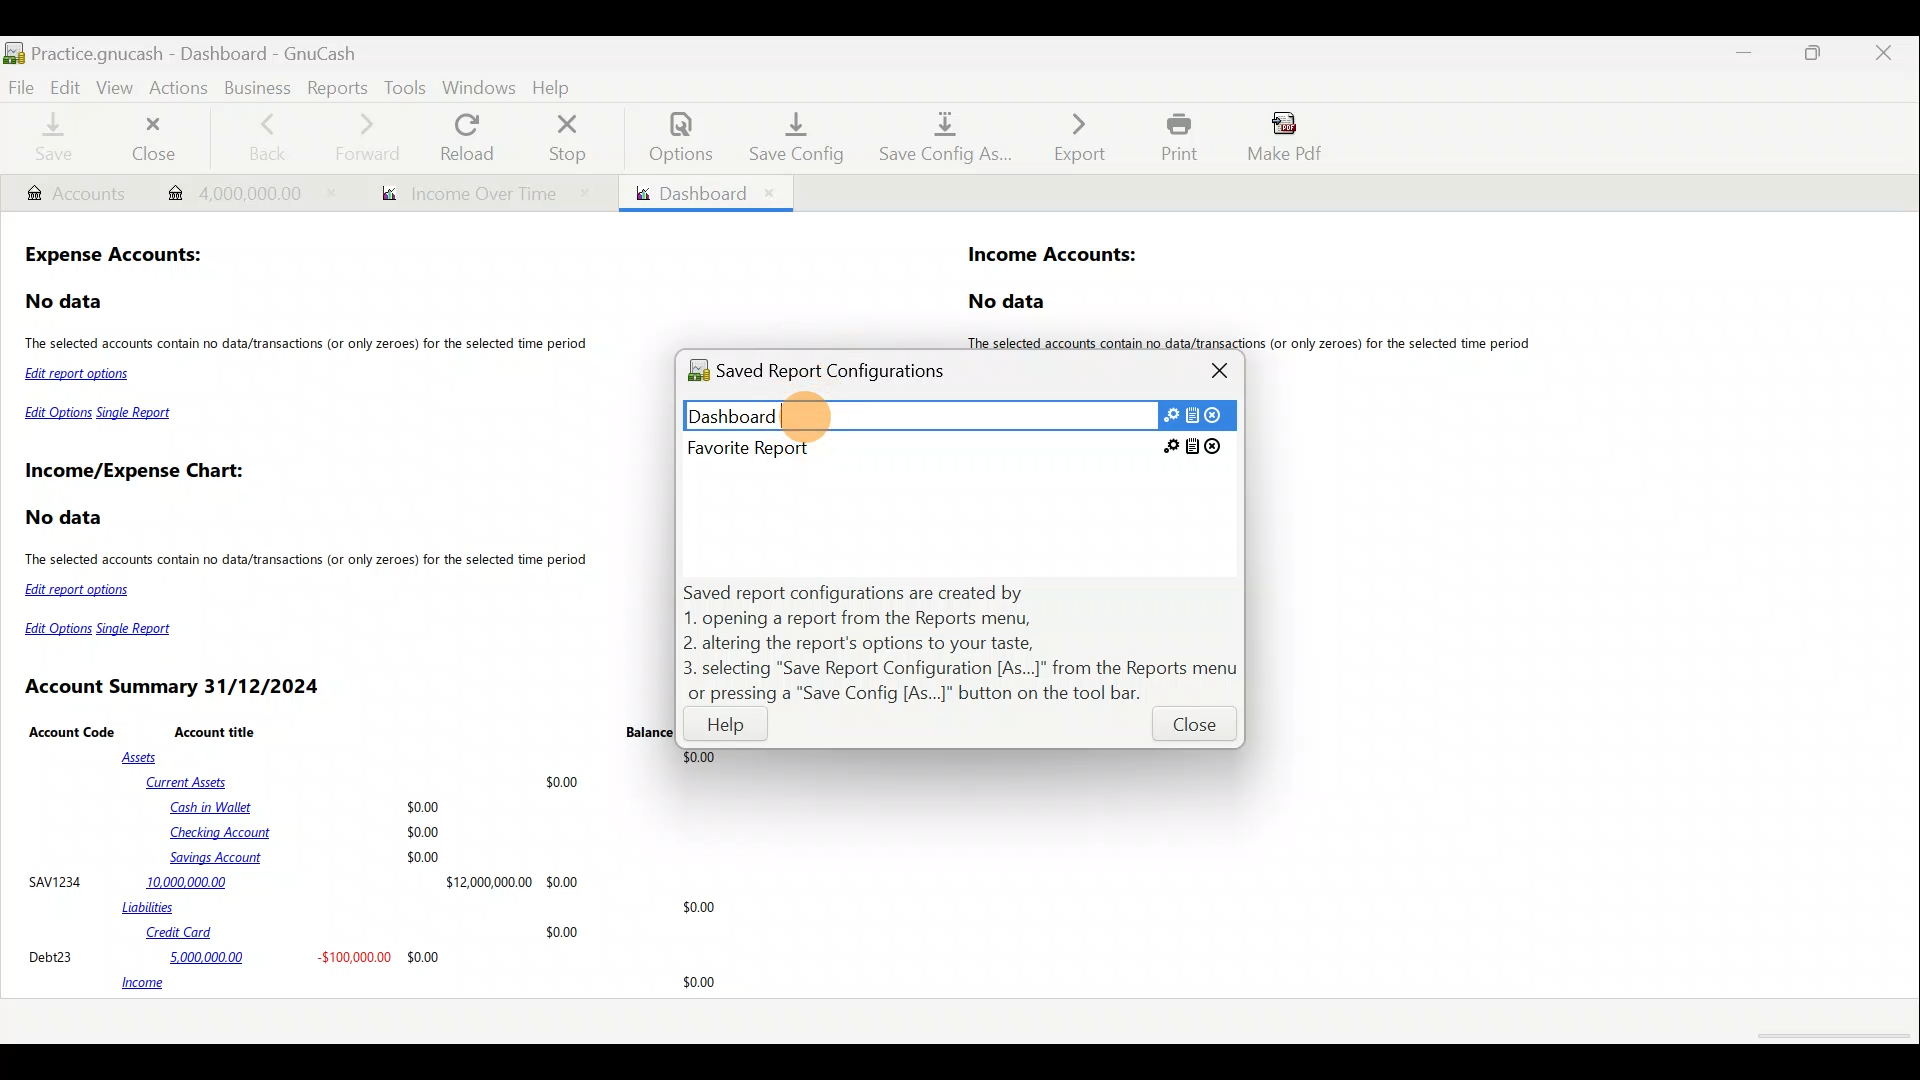 Image resolution: width=1920 pixels, height=1080 pixels. Describe the element at coordinates (671, 137) in the screenshot. I see `Options` at that location.